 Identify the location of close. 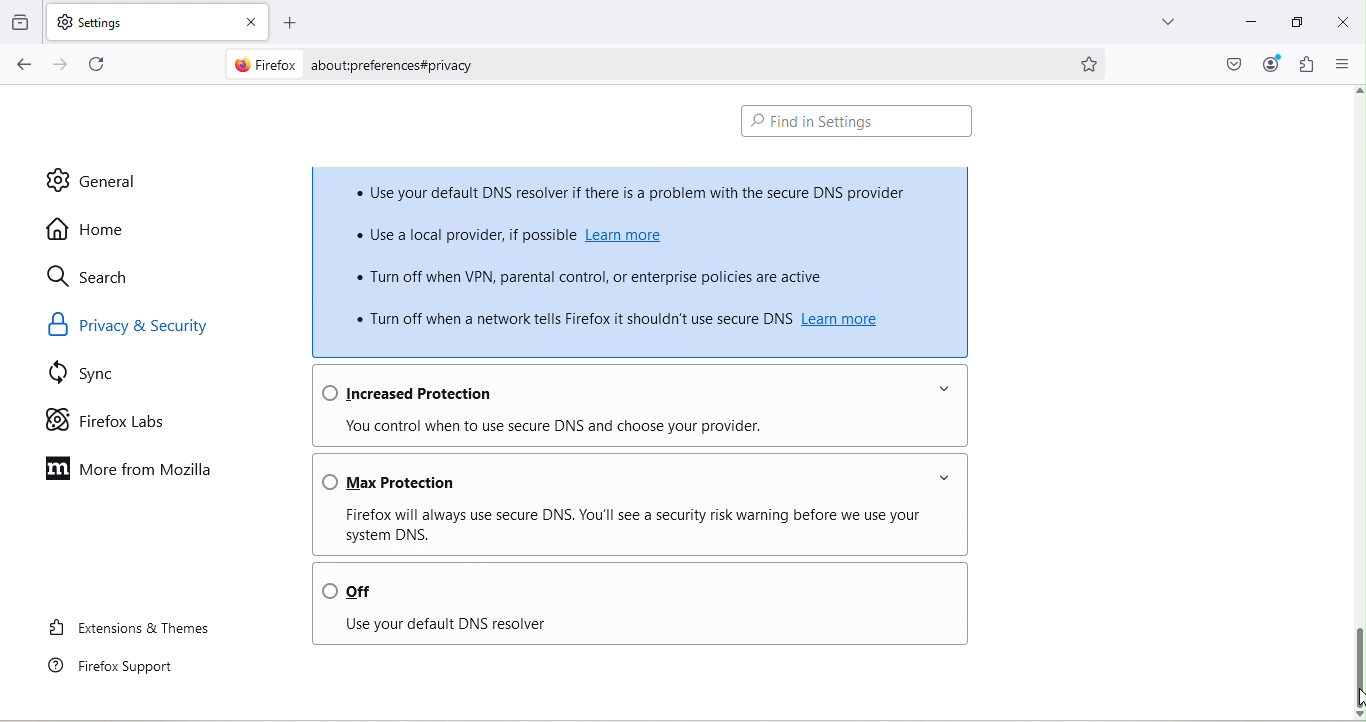
(1346, 26).